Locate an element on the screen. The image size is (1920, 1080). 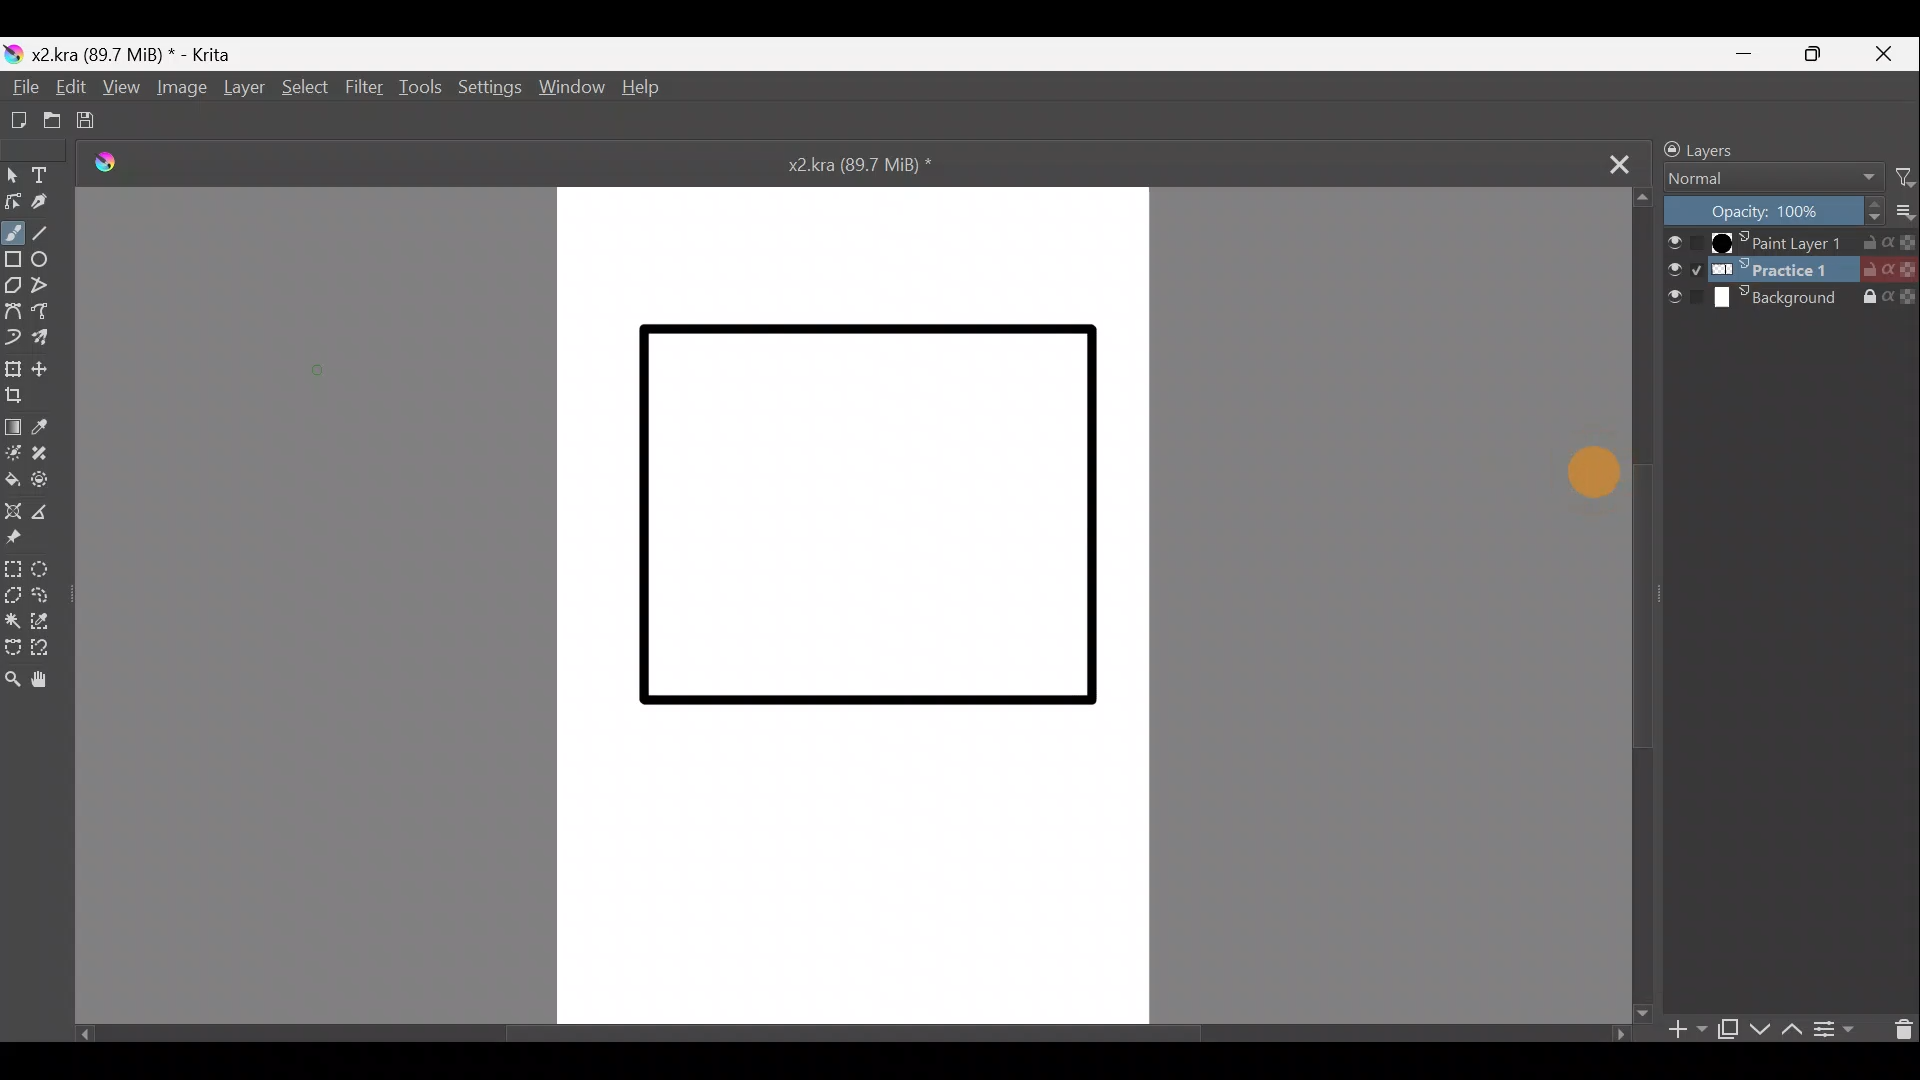
Scroll bar is located at coordinates (1634, 609).